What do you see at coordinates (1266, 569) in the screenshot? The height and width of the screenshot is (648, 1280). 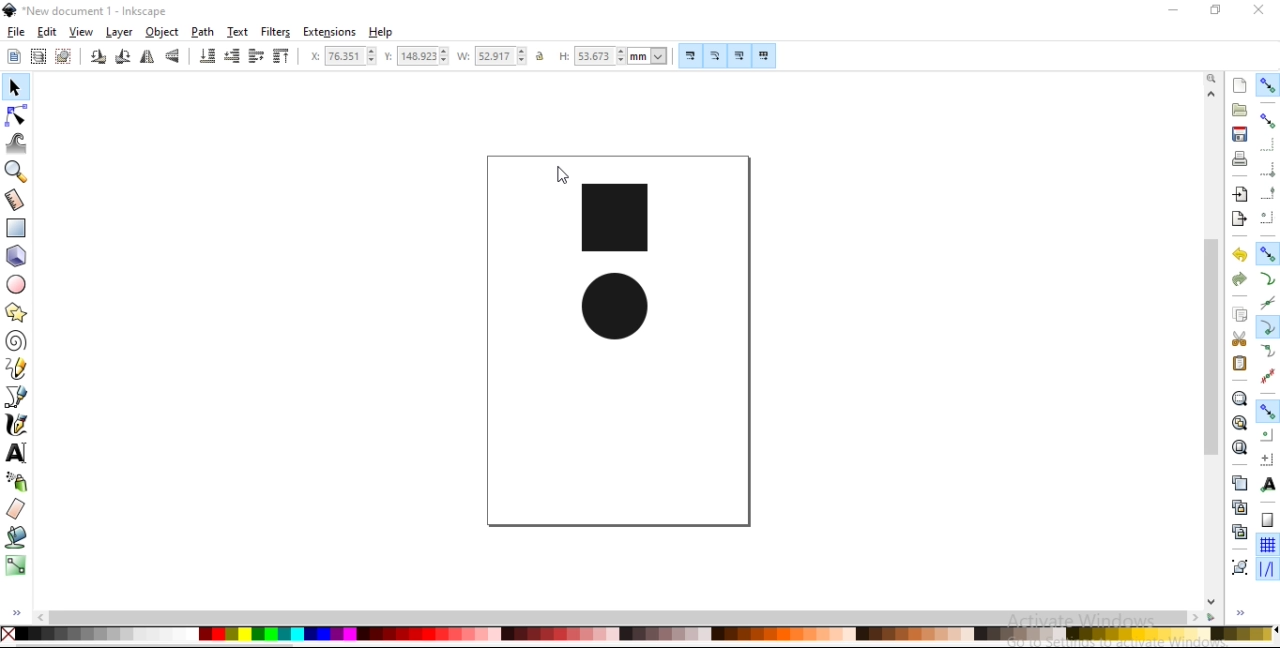 I see `snap guide` at bounding box center [1266, 569].